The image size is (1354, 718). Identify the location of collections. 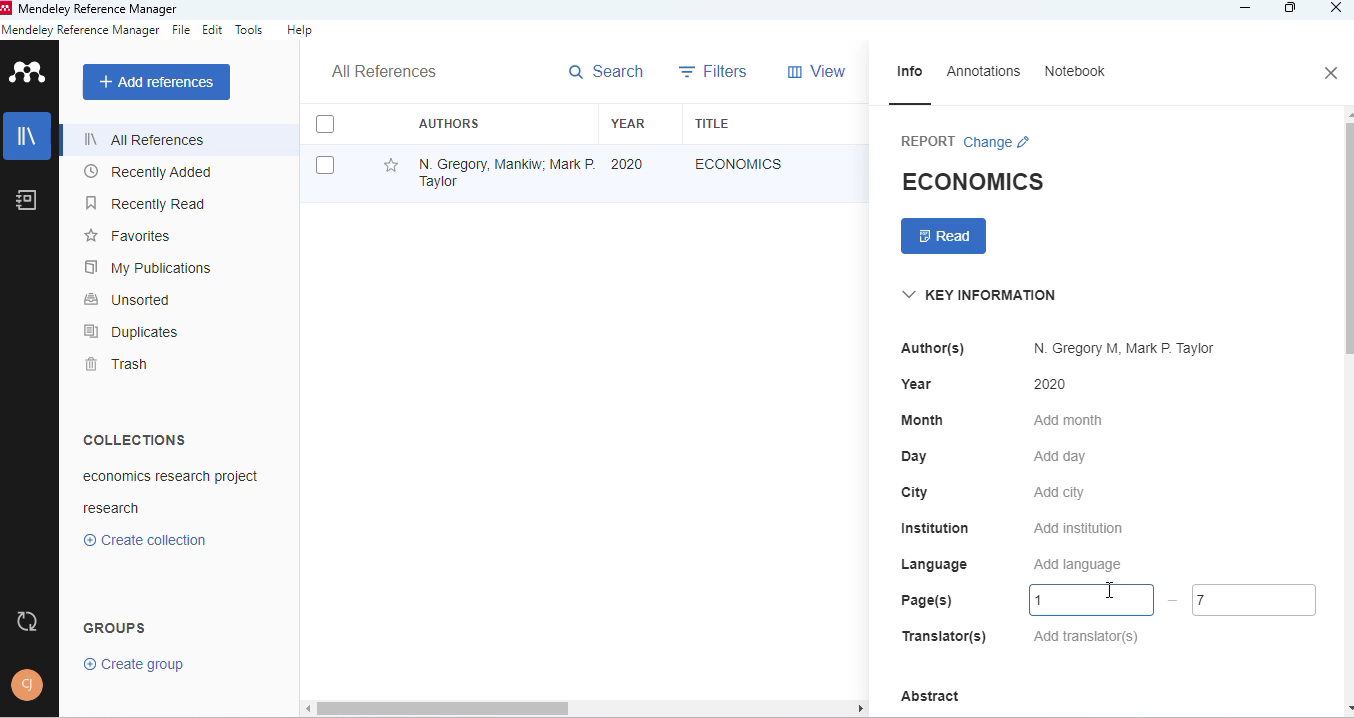
(136, 439).